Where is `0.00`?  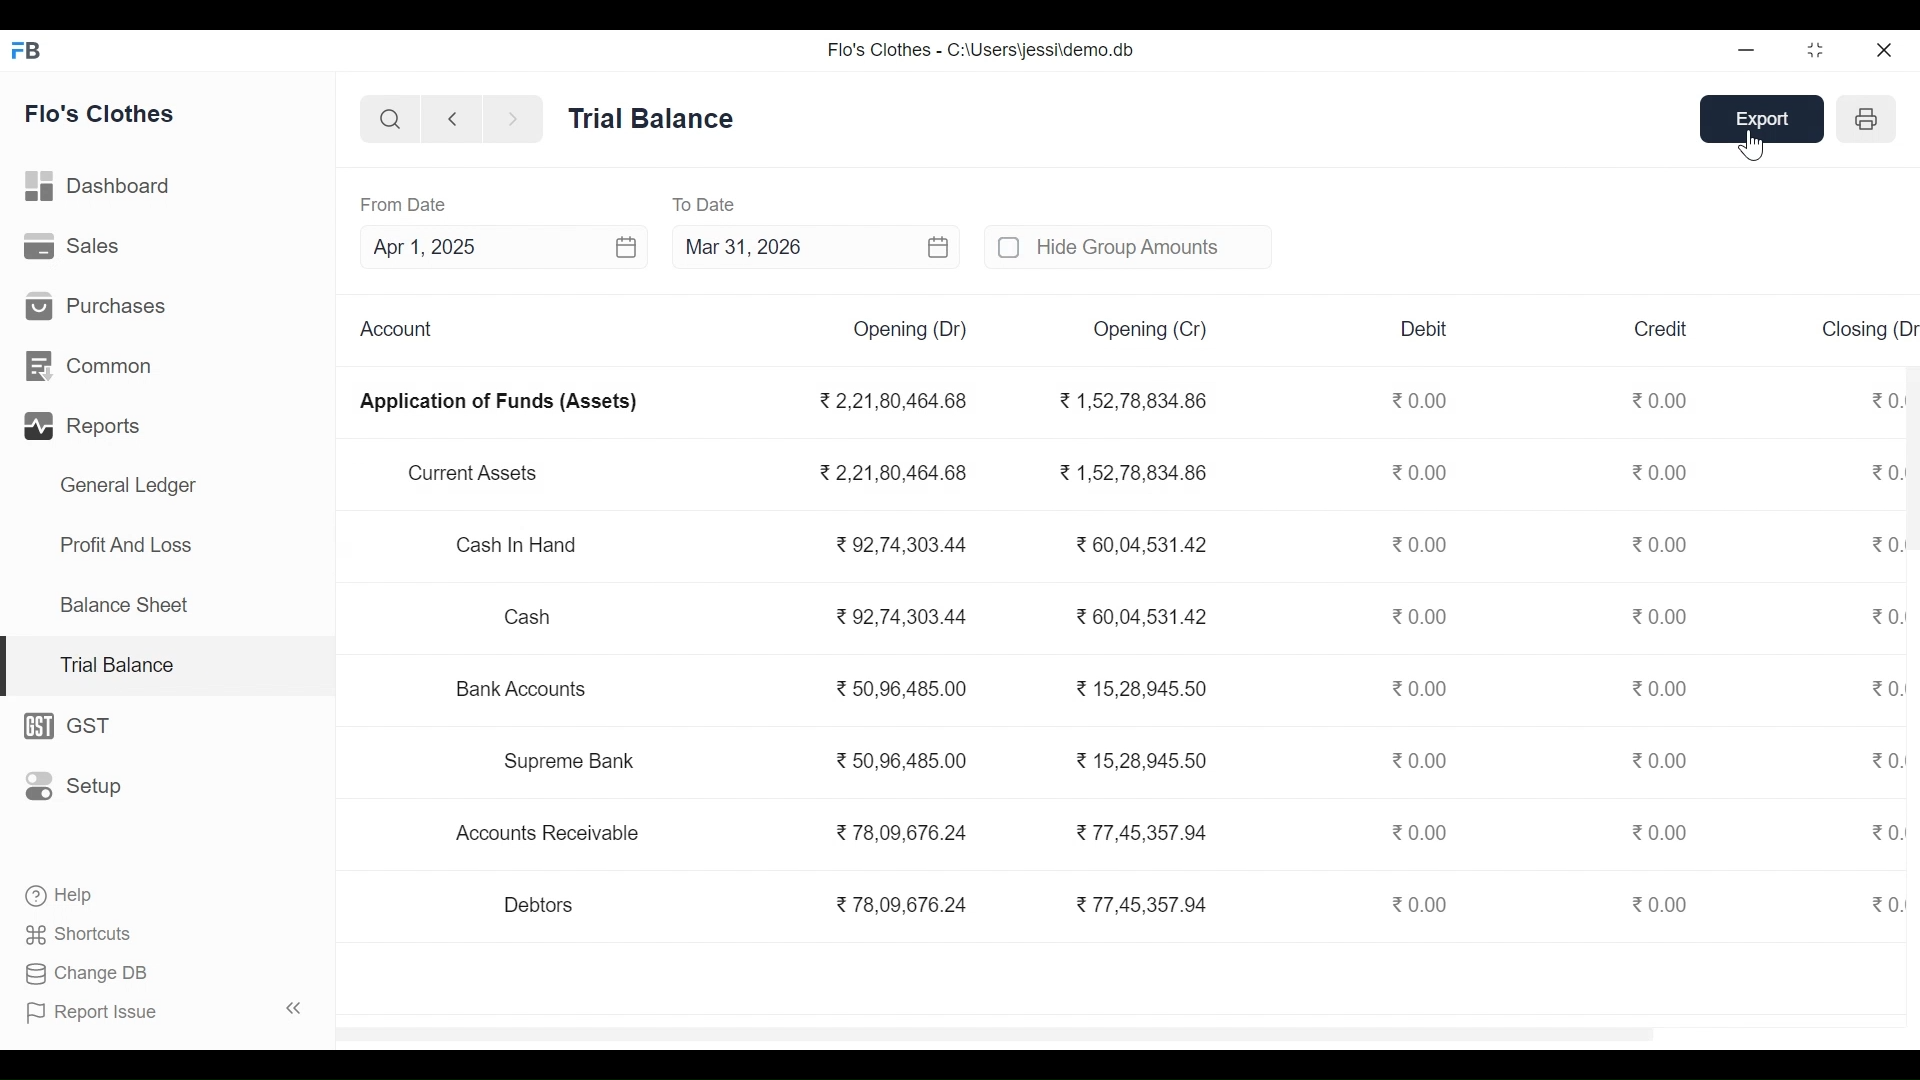 0.00 is located at coordinates (1887, 831).